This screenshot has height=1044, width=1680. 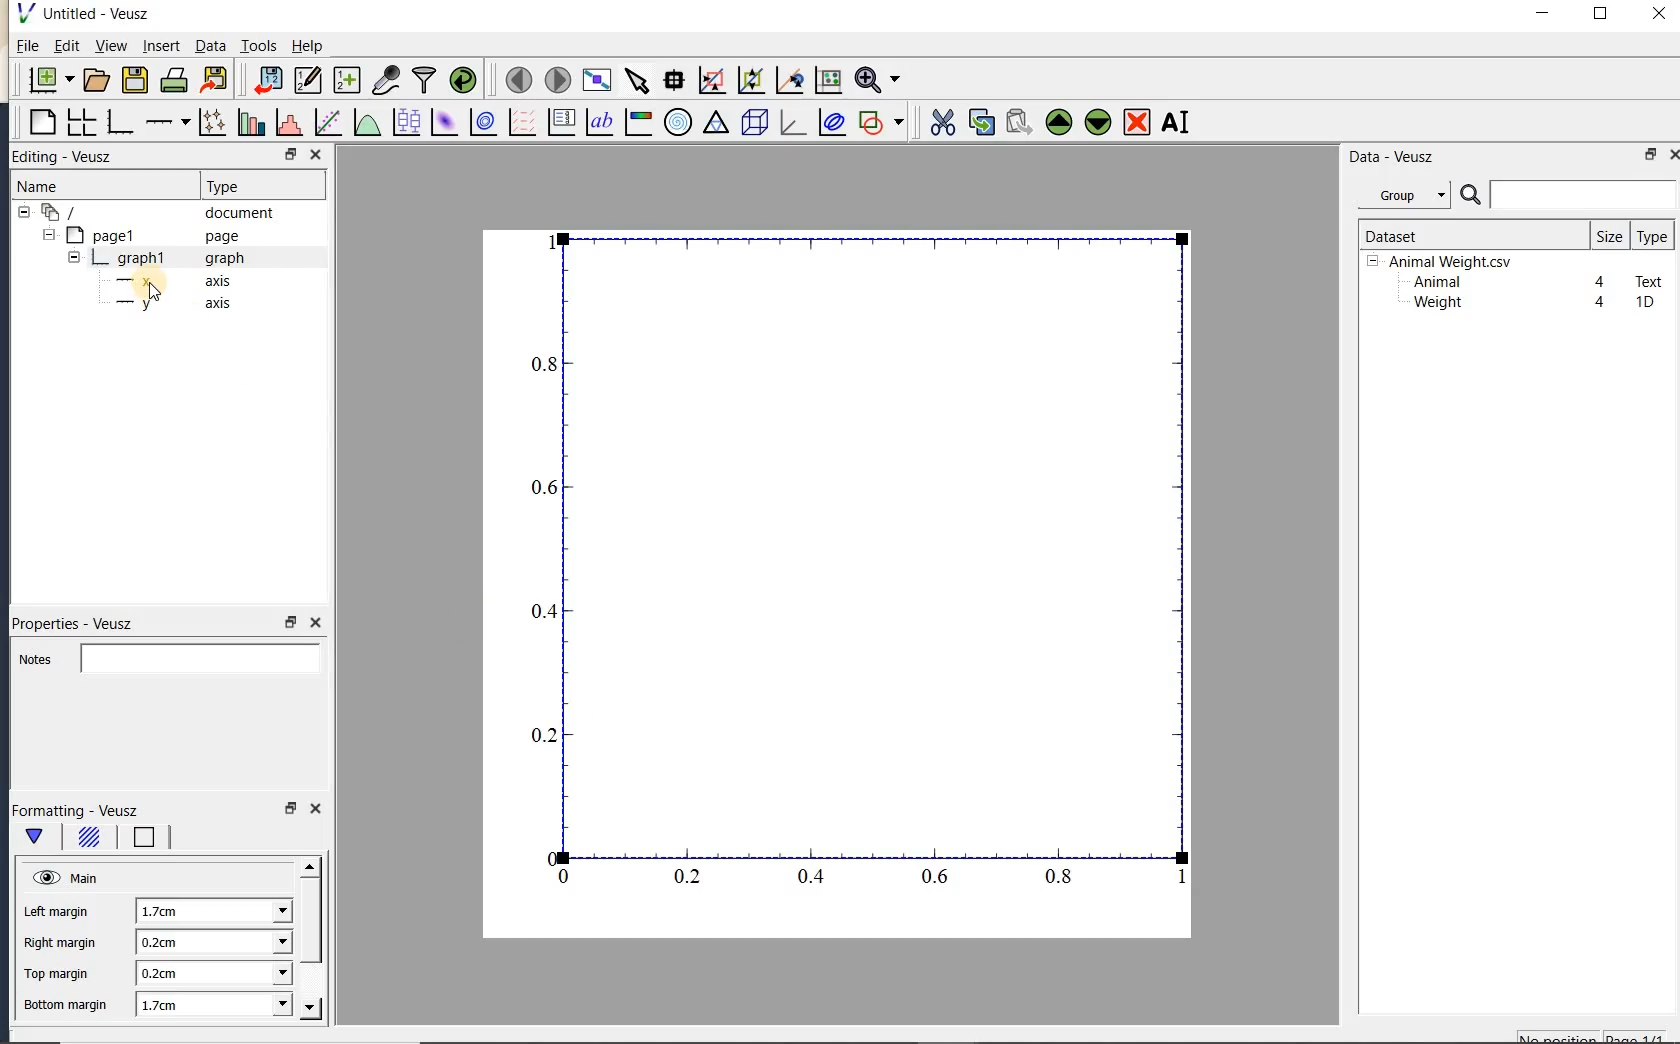 What do you see at coordinates (143, 237) in the screenshot?
I see `page1` at bounding box center [143, 237].